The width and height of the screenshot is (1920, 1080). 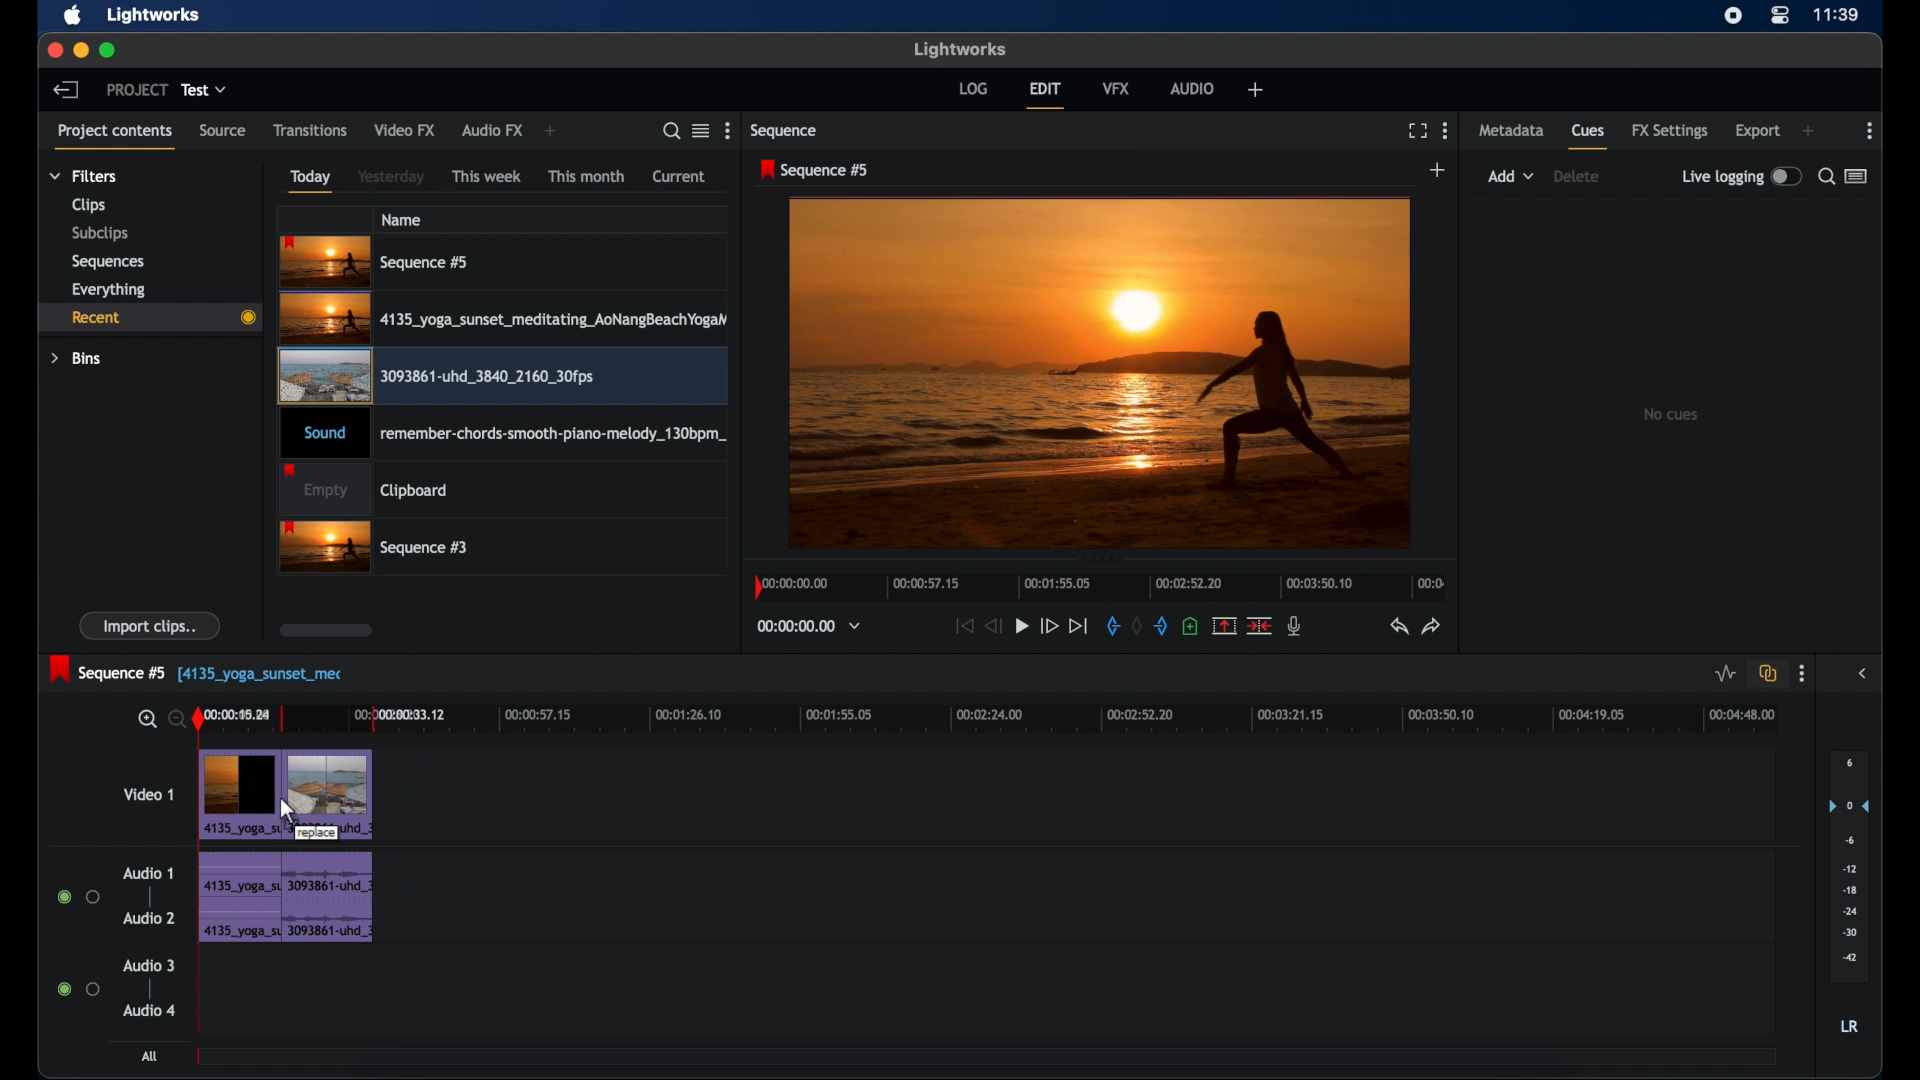 What do you see at coordinates (390, 176) in the screenshot?
I see `yesterday` at bounding box center [390, 176].